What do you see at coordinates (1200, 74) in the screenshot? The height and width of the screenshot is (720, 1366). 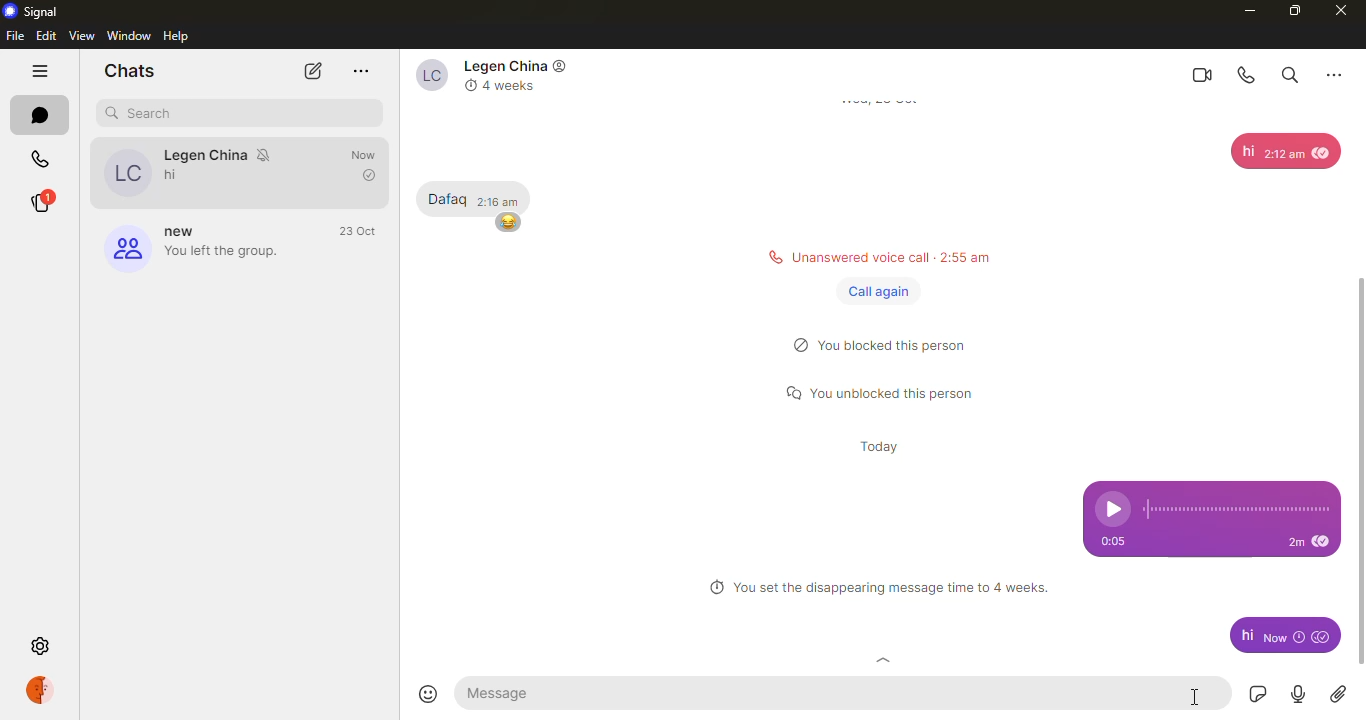 I see `video call` at bounding box center [1200, 74].